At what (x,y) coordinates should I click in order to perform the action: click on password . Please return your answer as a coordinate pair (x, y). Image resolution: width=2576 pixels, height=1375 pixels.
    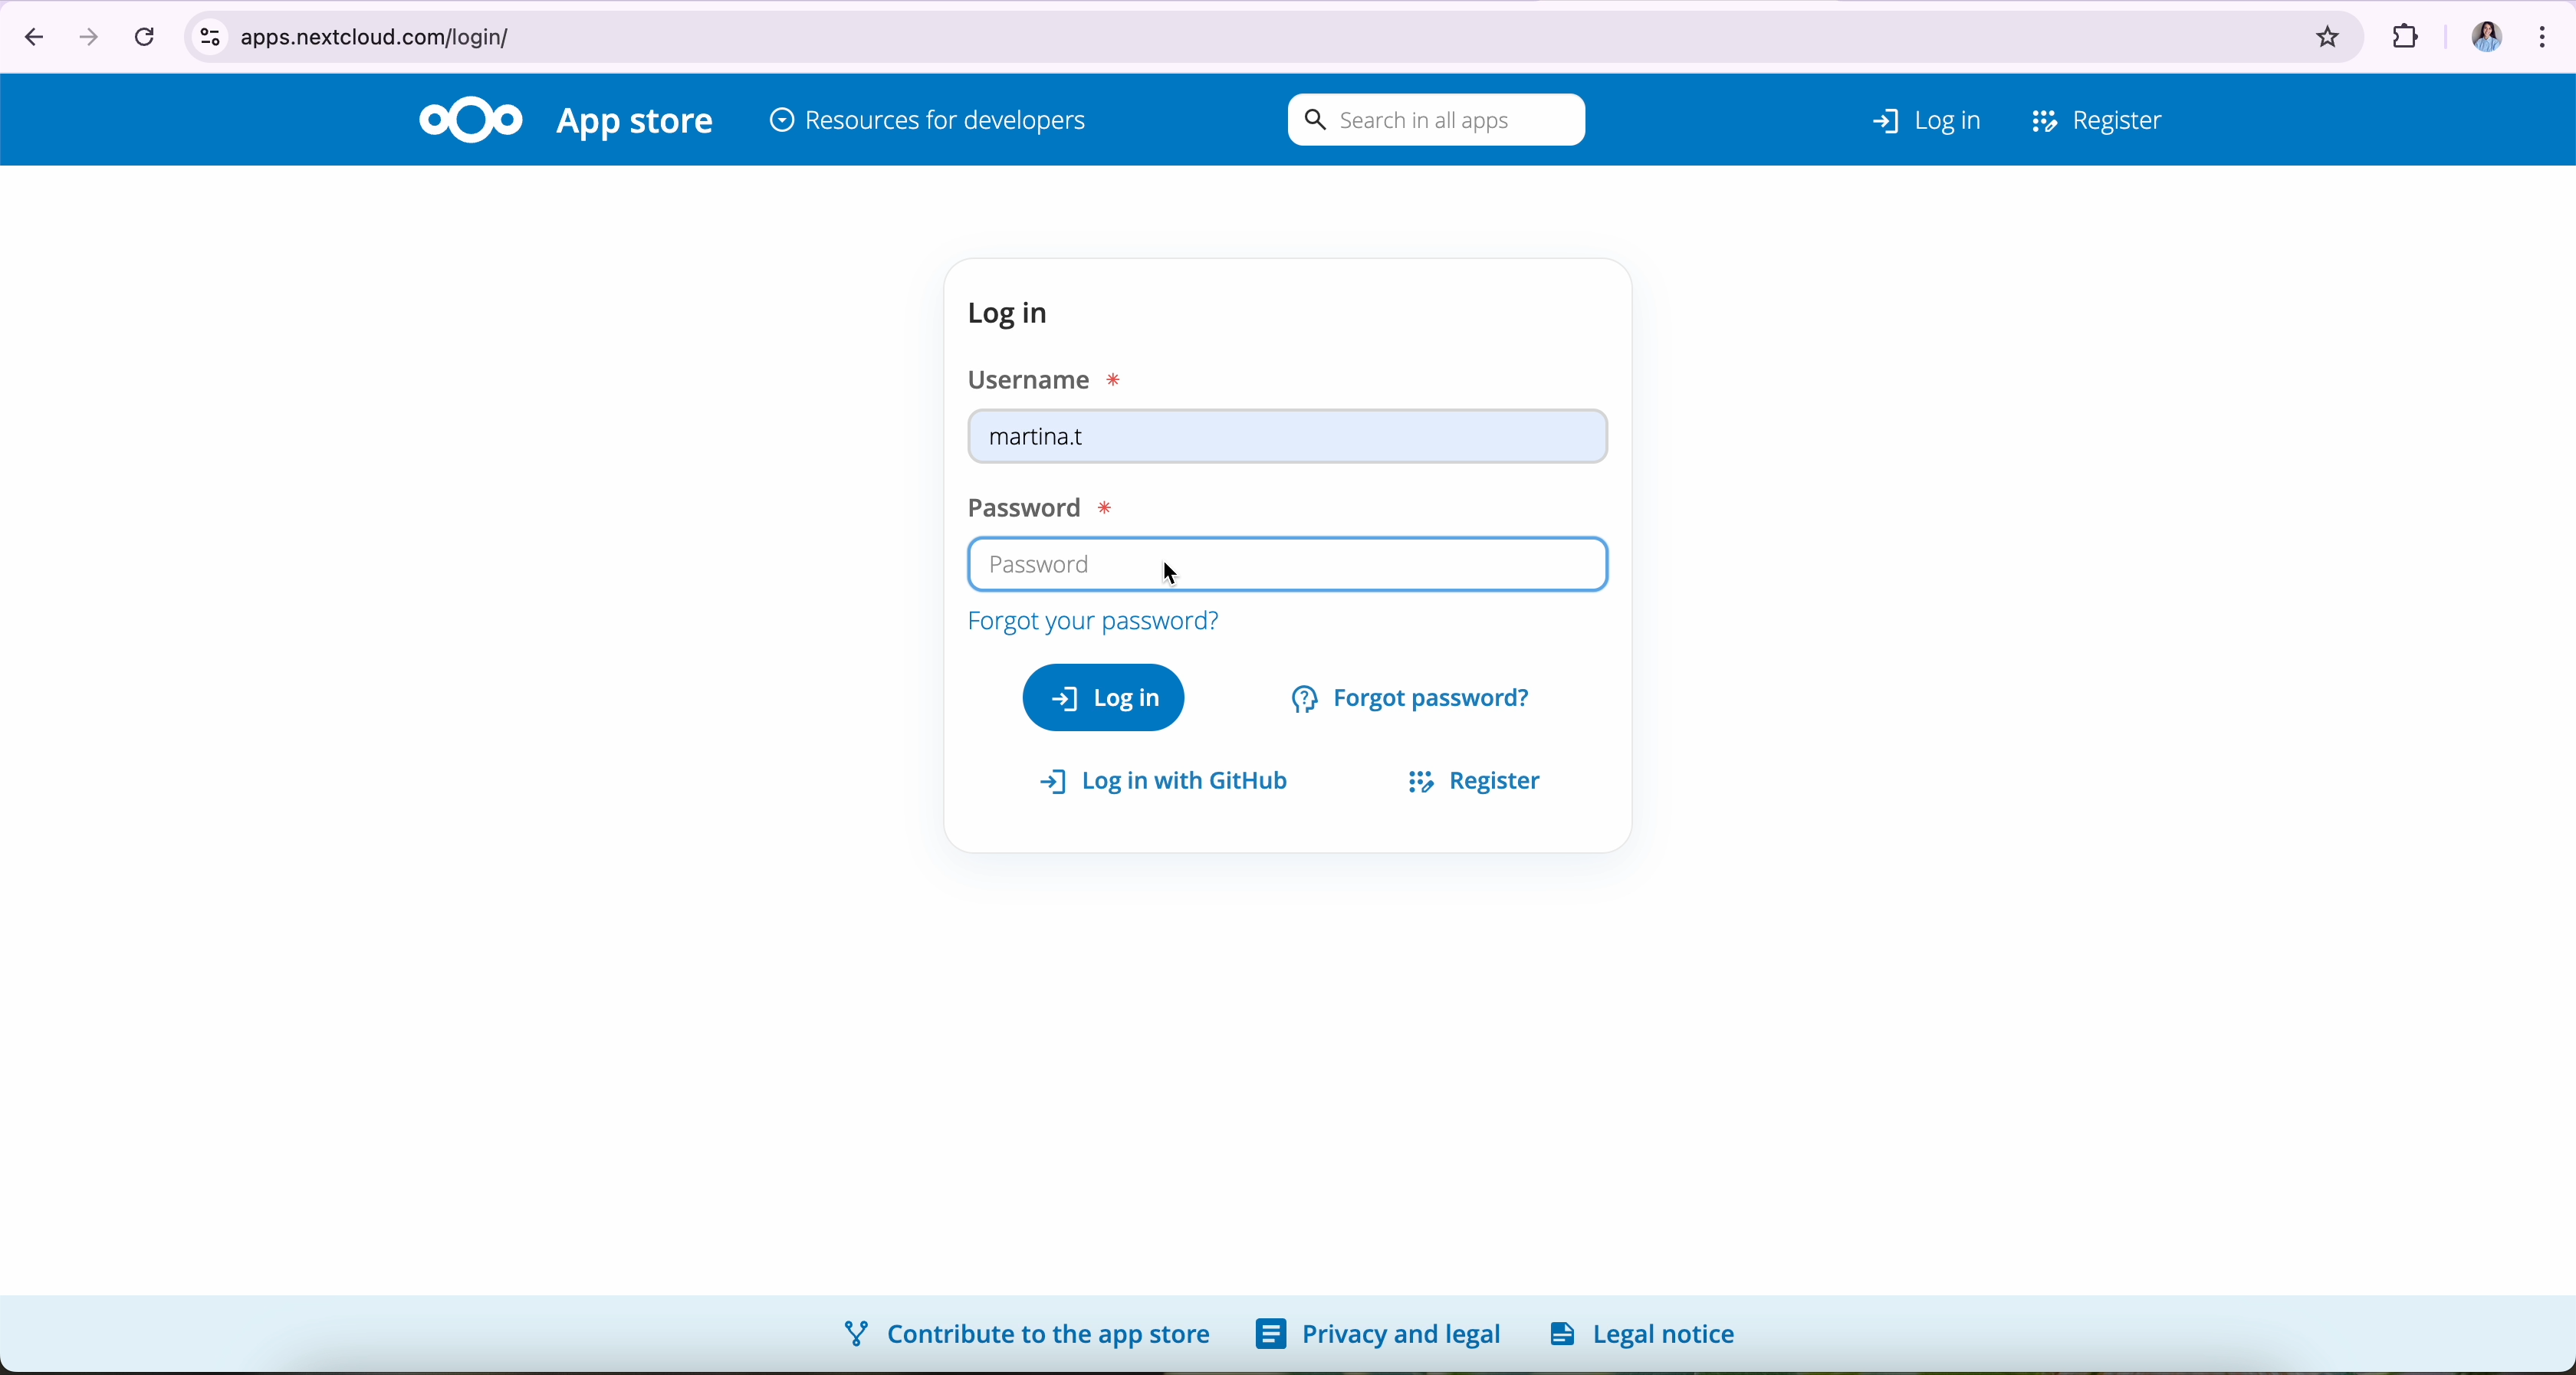
    Looking at the image, I should click on (1032, 503).